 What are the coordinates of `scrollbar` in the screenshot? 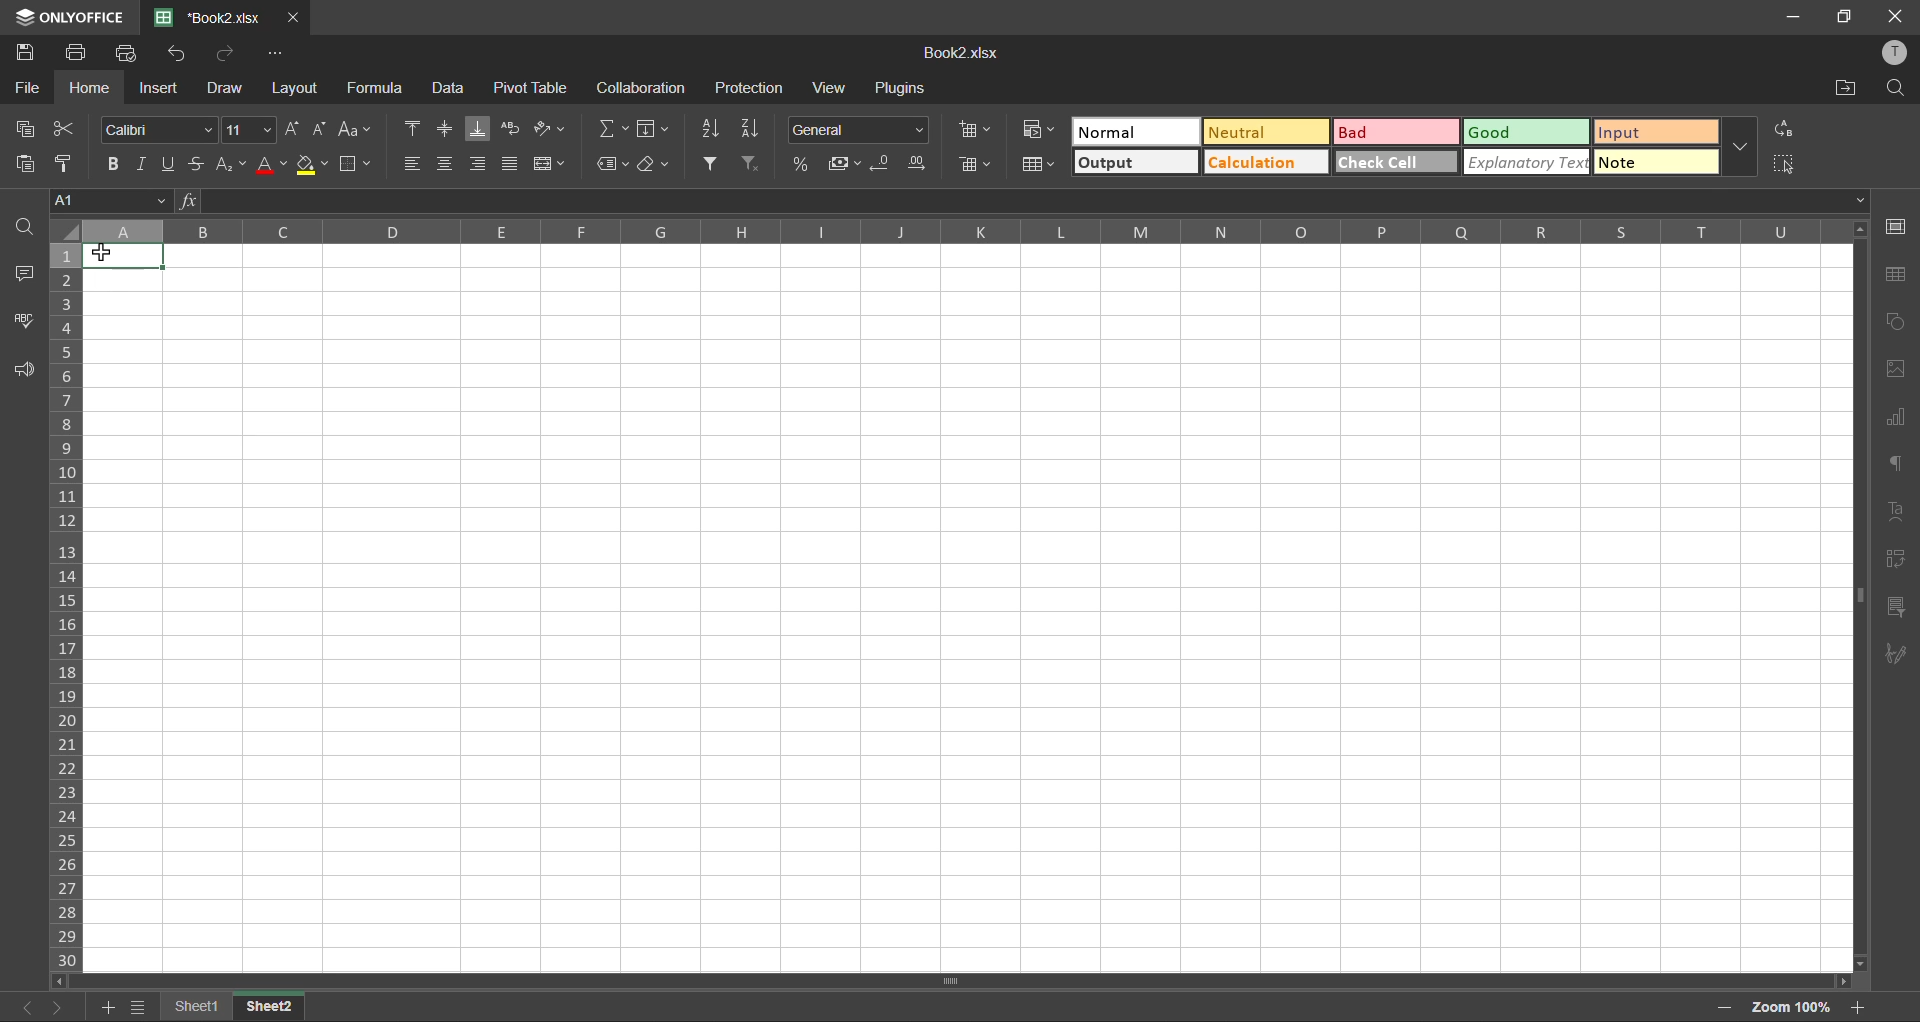 It's located at (1859, 600).